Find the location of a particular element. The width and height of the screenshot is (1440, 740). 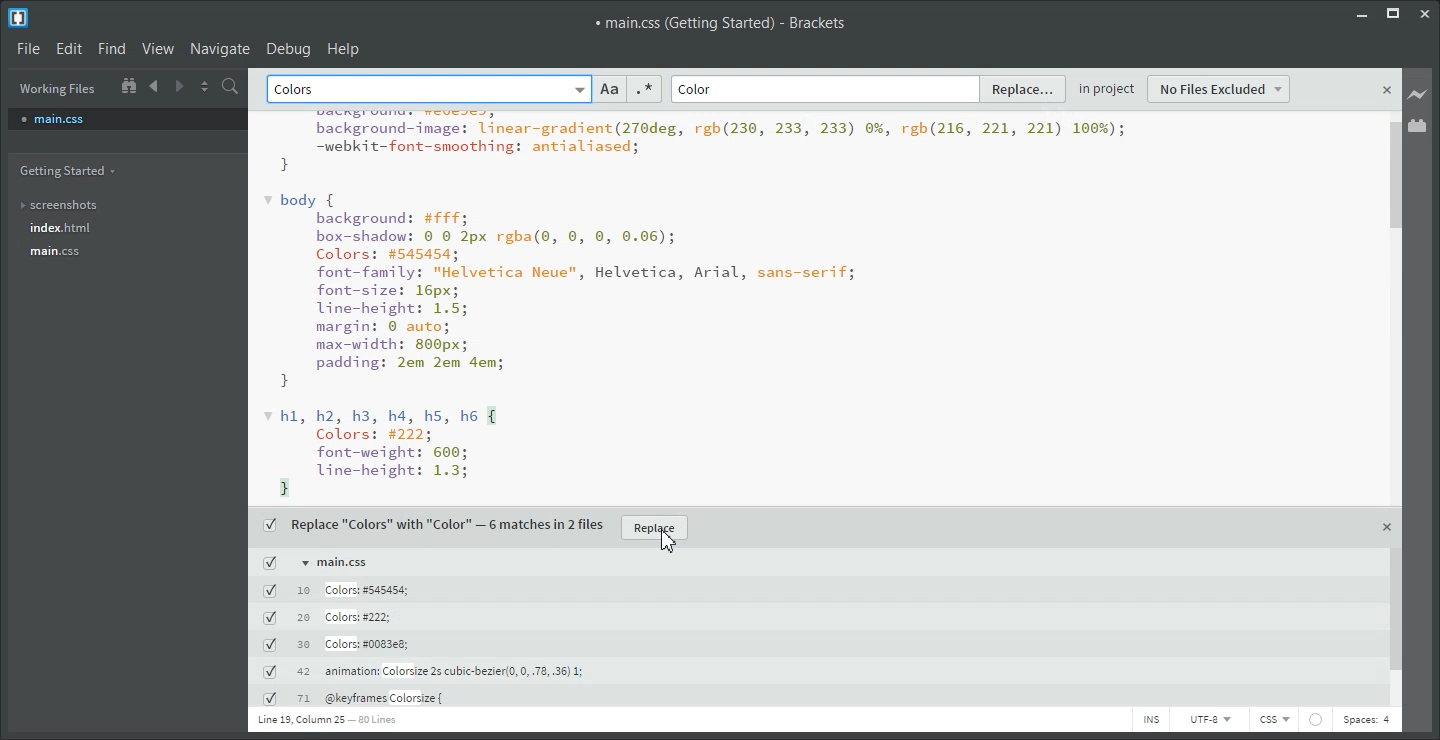

hl, h2, h3, h4, hs, h6 {
Colors: #222;
font-weight: 600;
line-height: 1.3;

3} is located at coordinates (395, 452).